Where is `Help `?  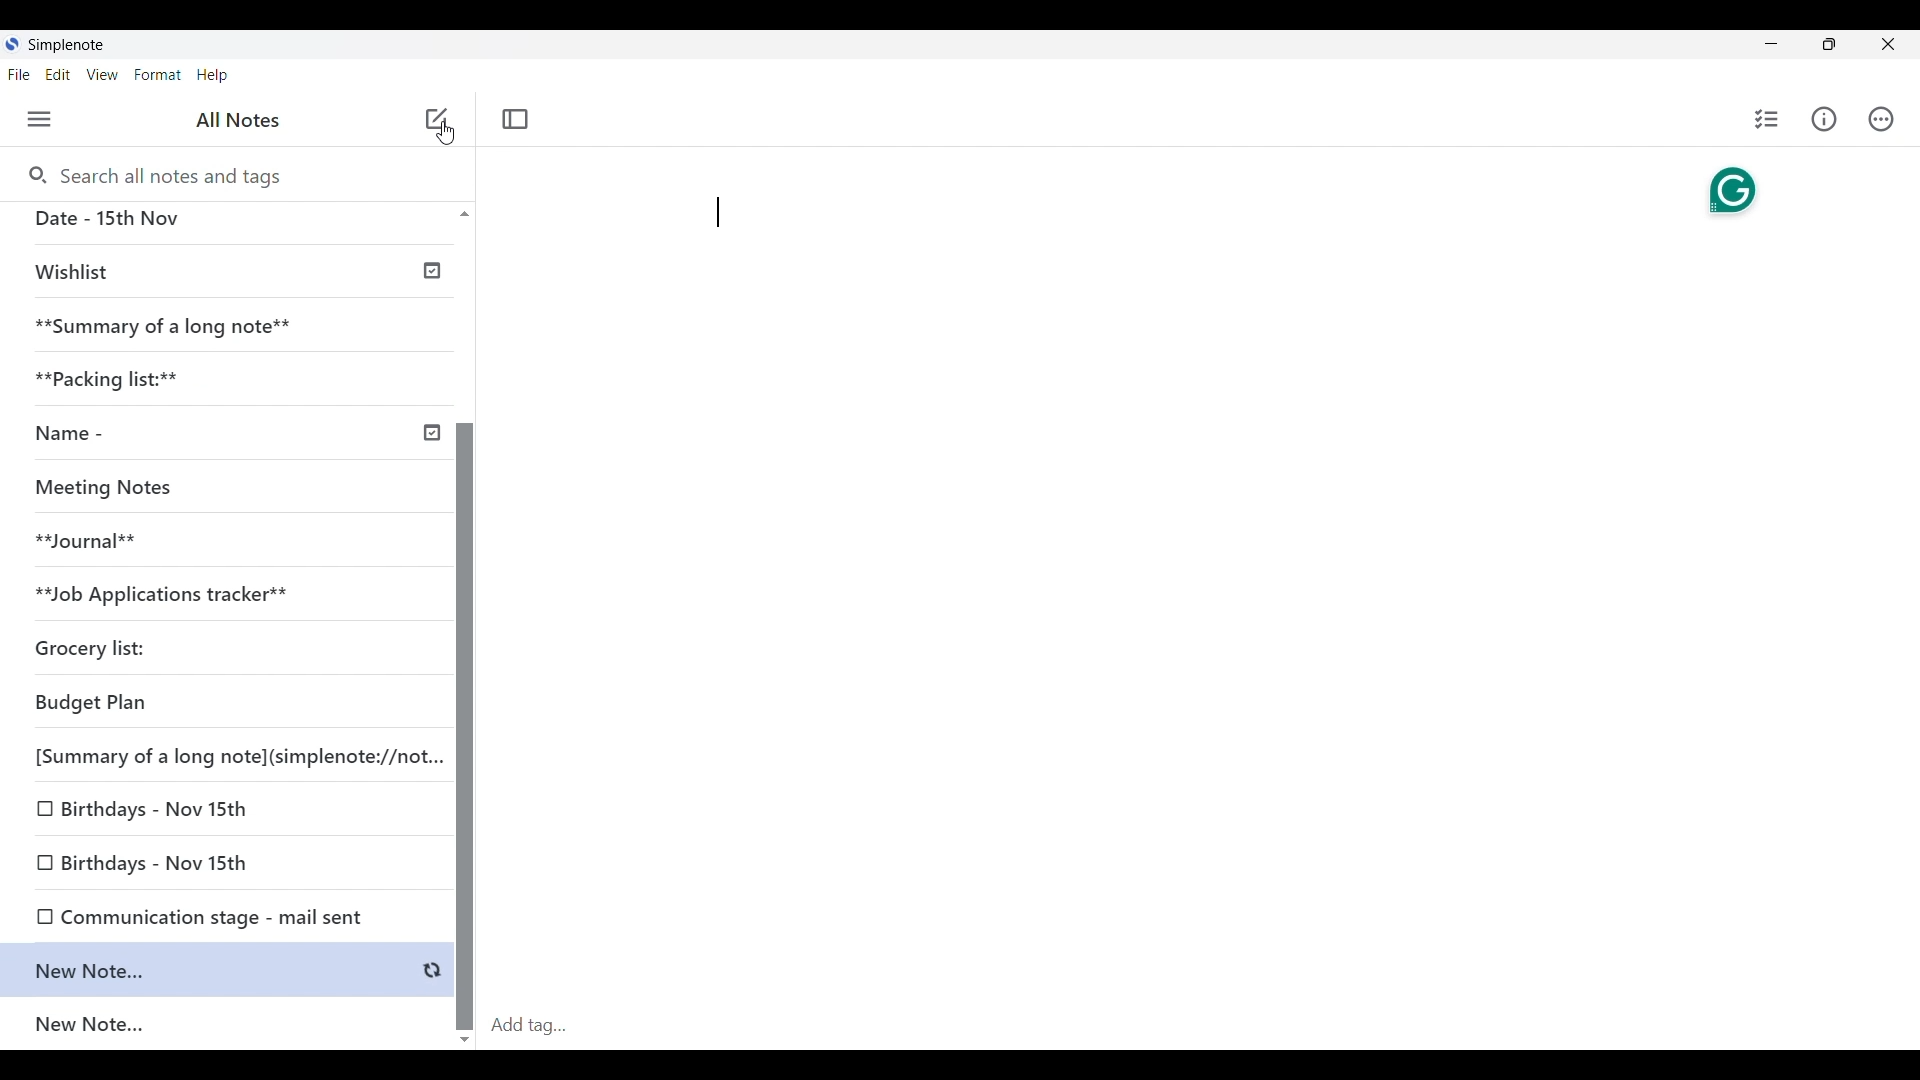 Help  is located at coordinates (213, 76).